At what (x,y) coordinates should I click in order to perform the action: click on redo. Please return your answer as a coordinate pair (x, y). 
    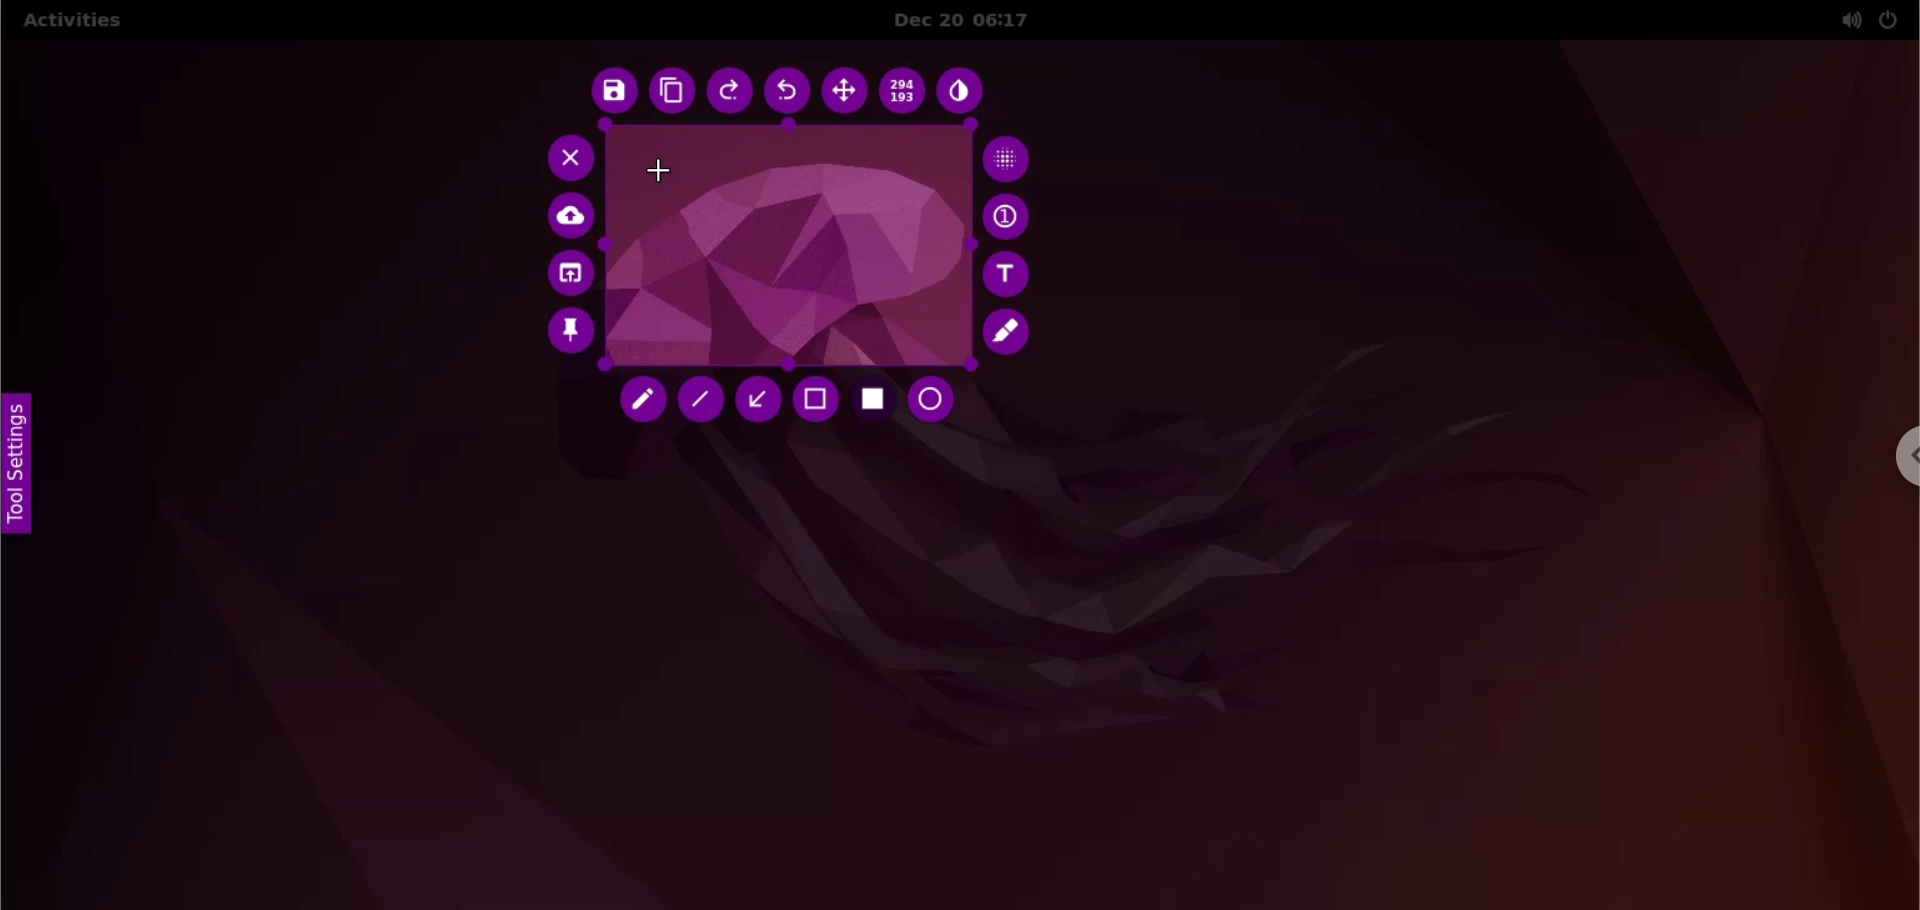
    Looking at the image, I should click on (731, 93).